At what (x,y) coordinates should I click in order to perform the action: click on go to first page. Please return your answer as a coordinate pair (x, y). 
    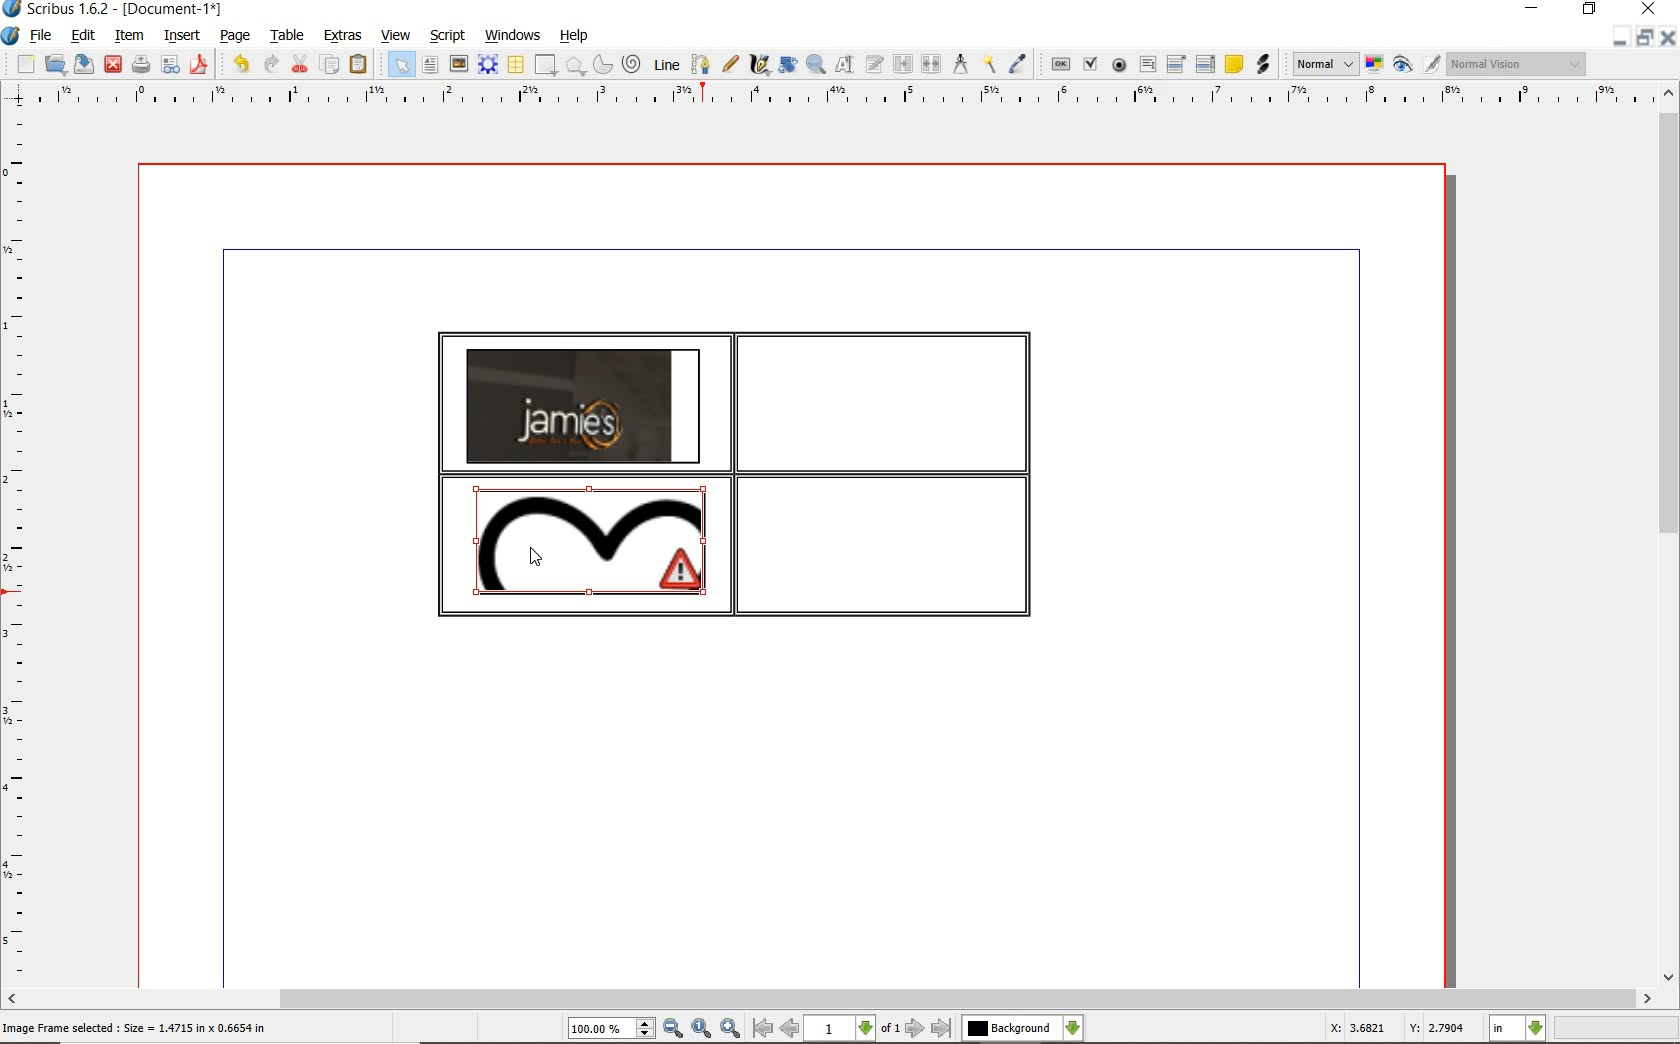
    Looking at the image, I should click on (762, 1029).